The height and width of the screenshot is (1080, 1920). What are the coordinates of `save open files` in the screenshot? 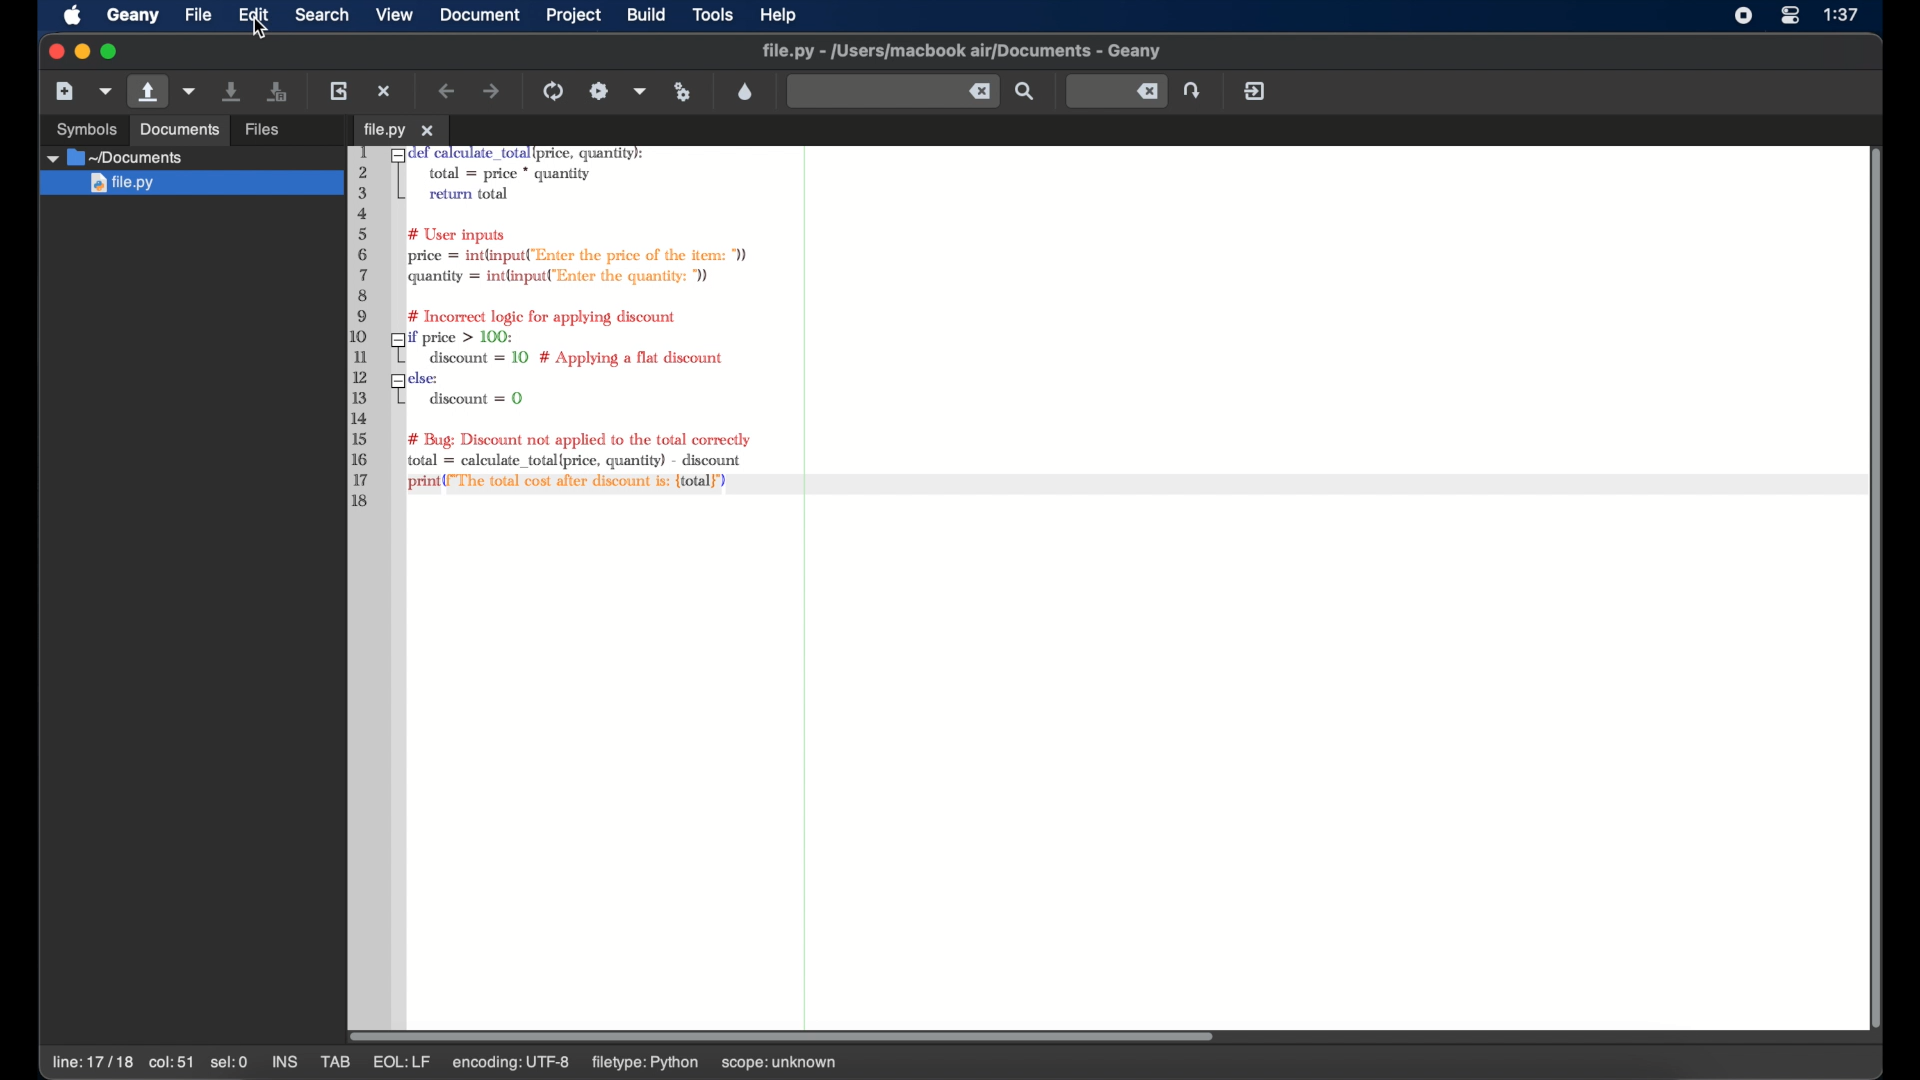 It's located at (280, 90).